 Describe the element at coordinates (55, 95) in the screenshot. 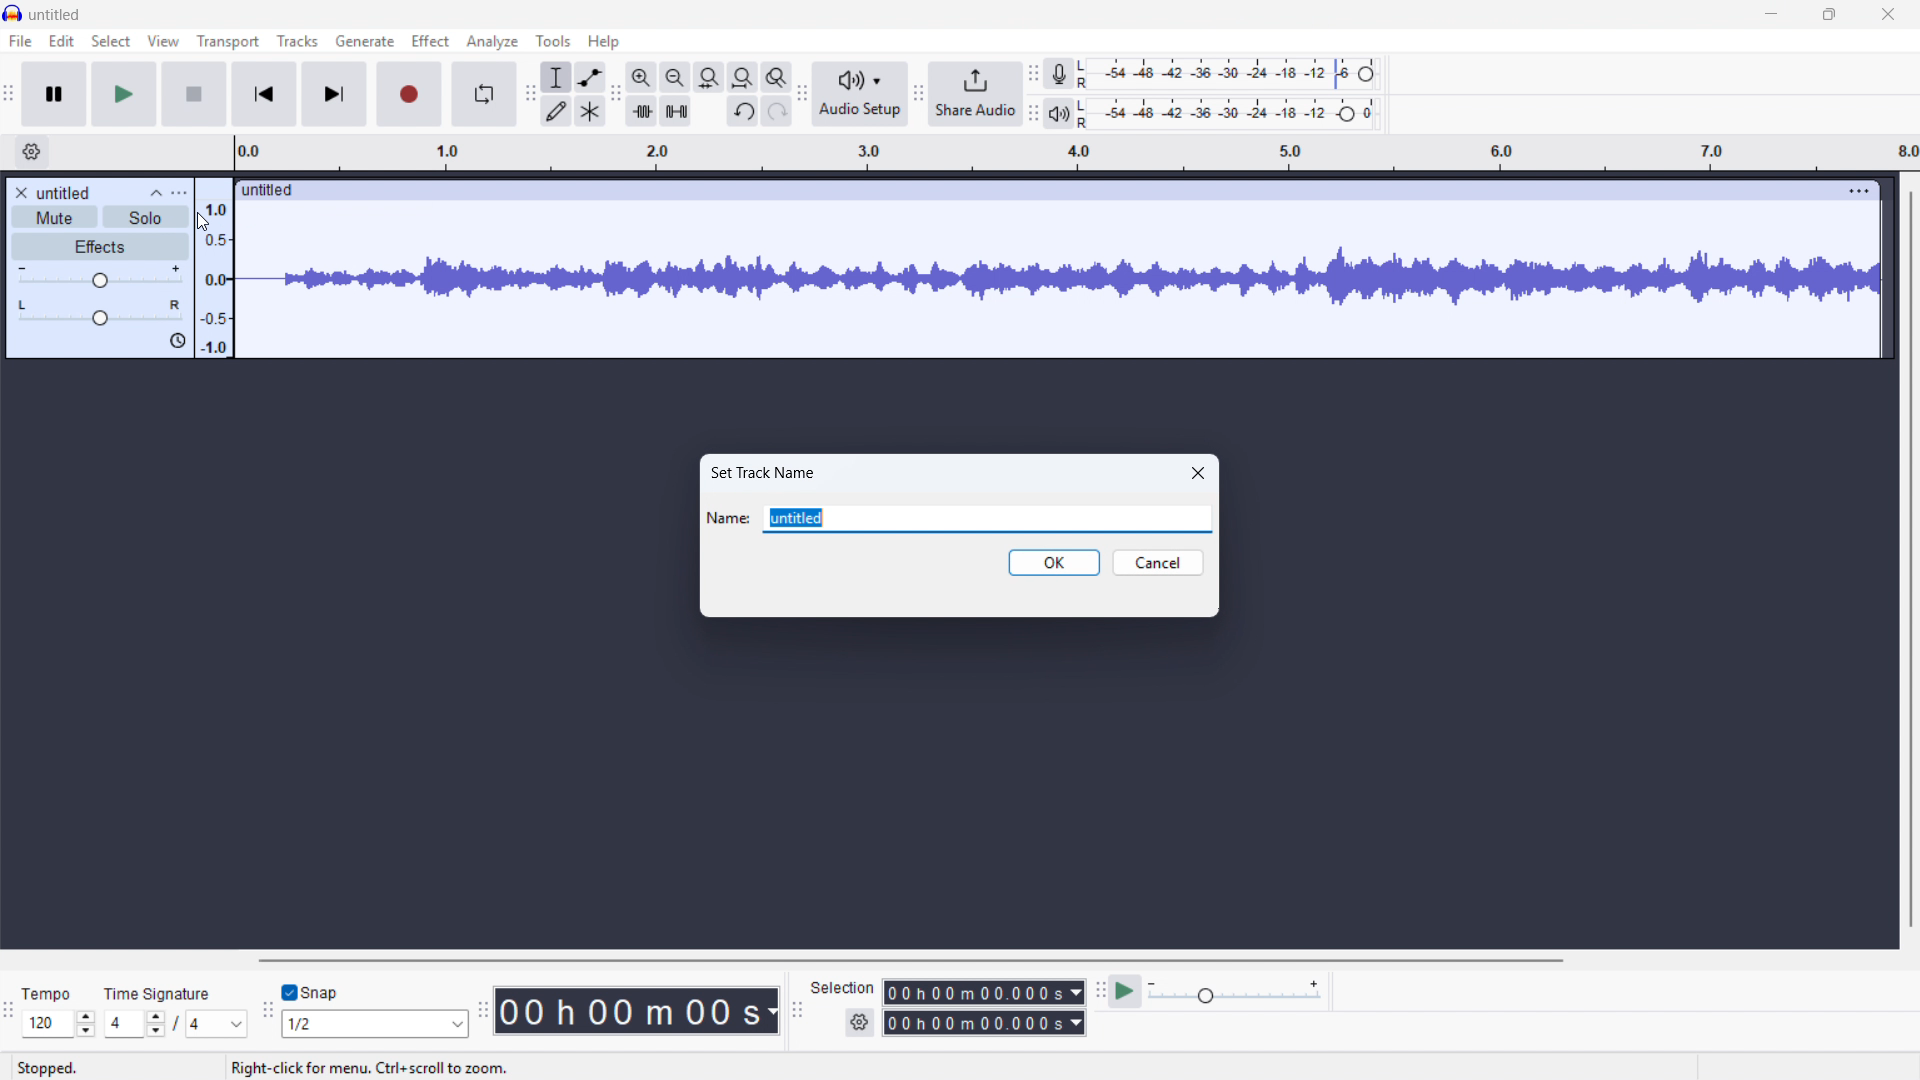

I see `Pause ` at that location.